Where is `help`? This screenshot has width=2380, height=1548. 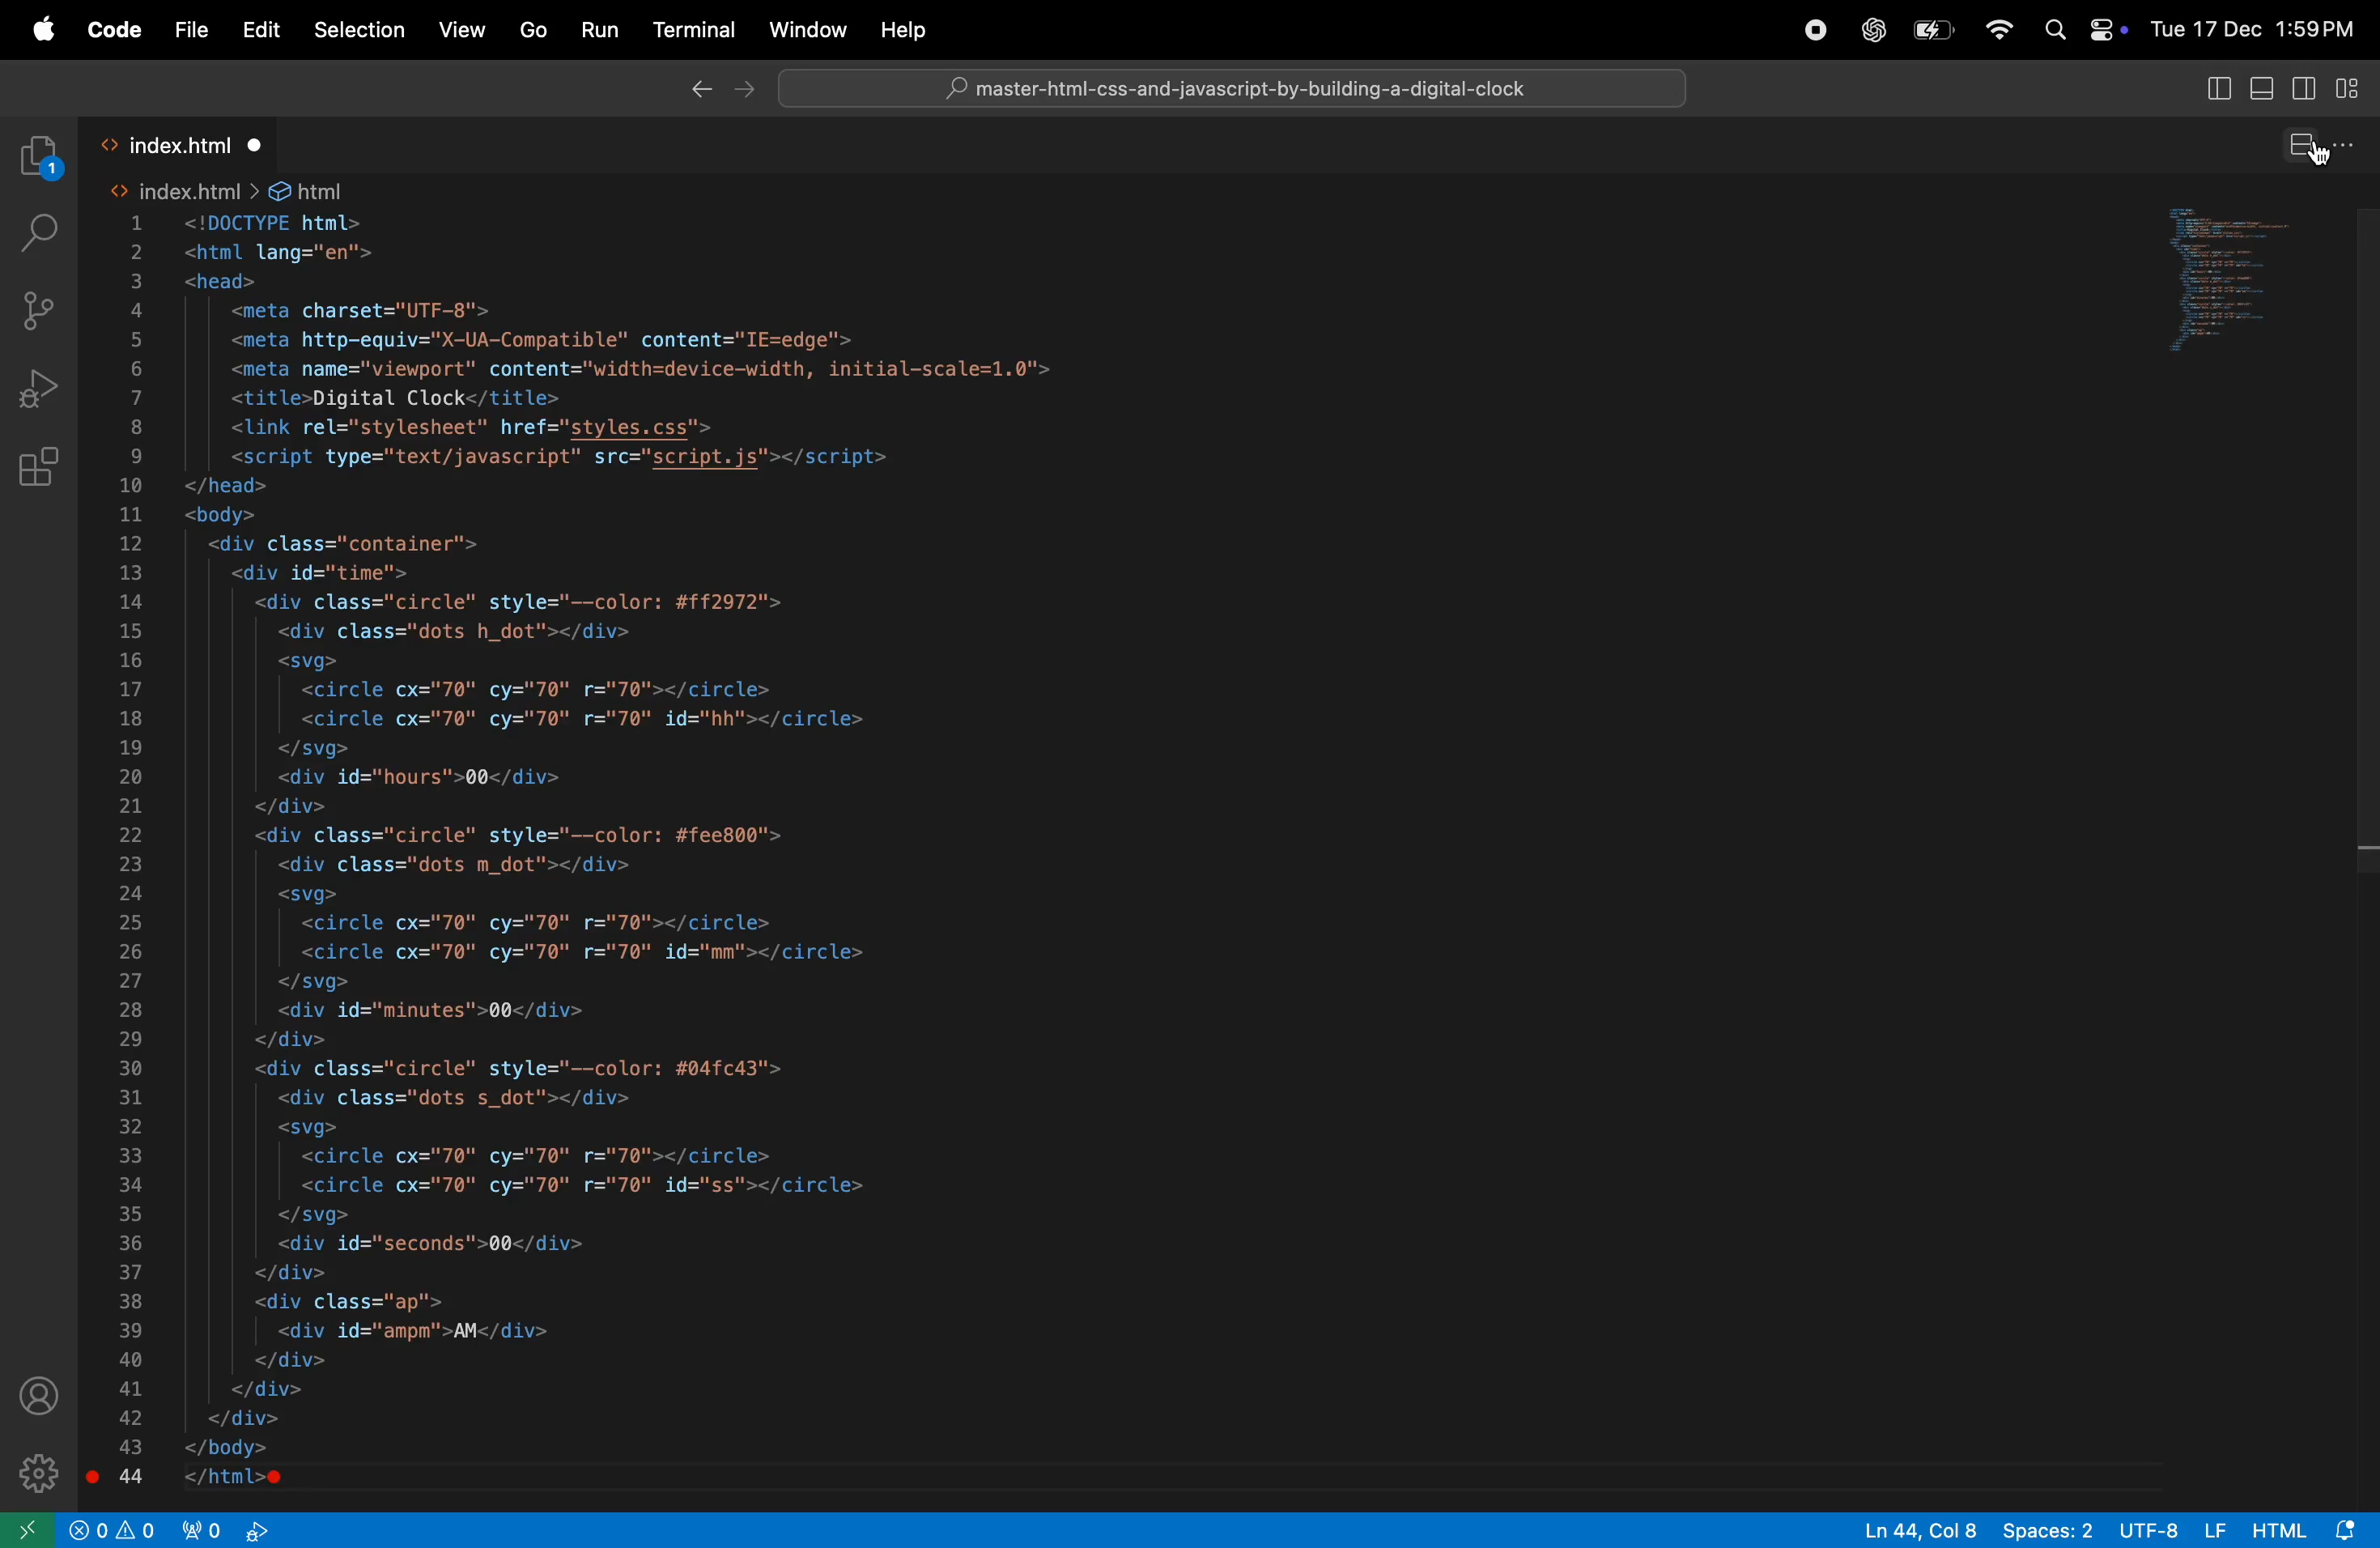 help is located at coordinates (896, 29).